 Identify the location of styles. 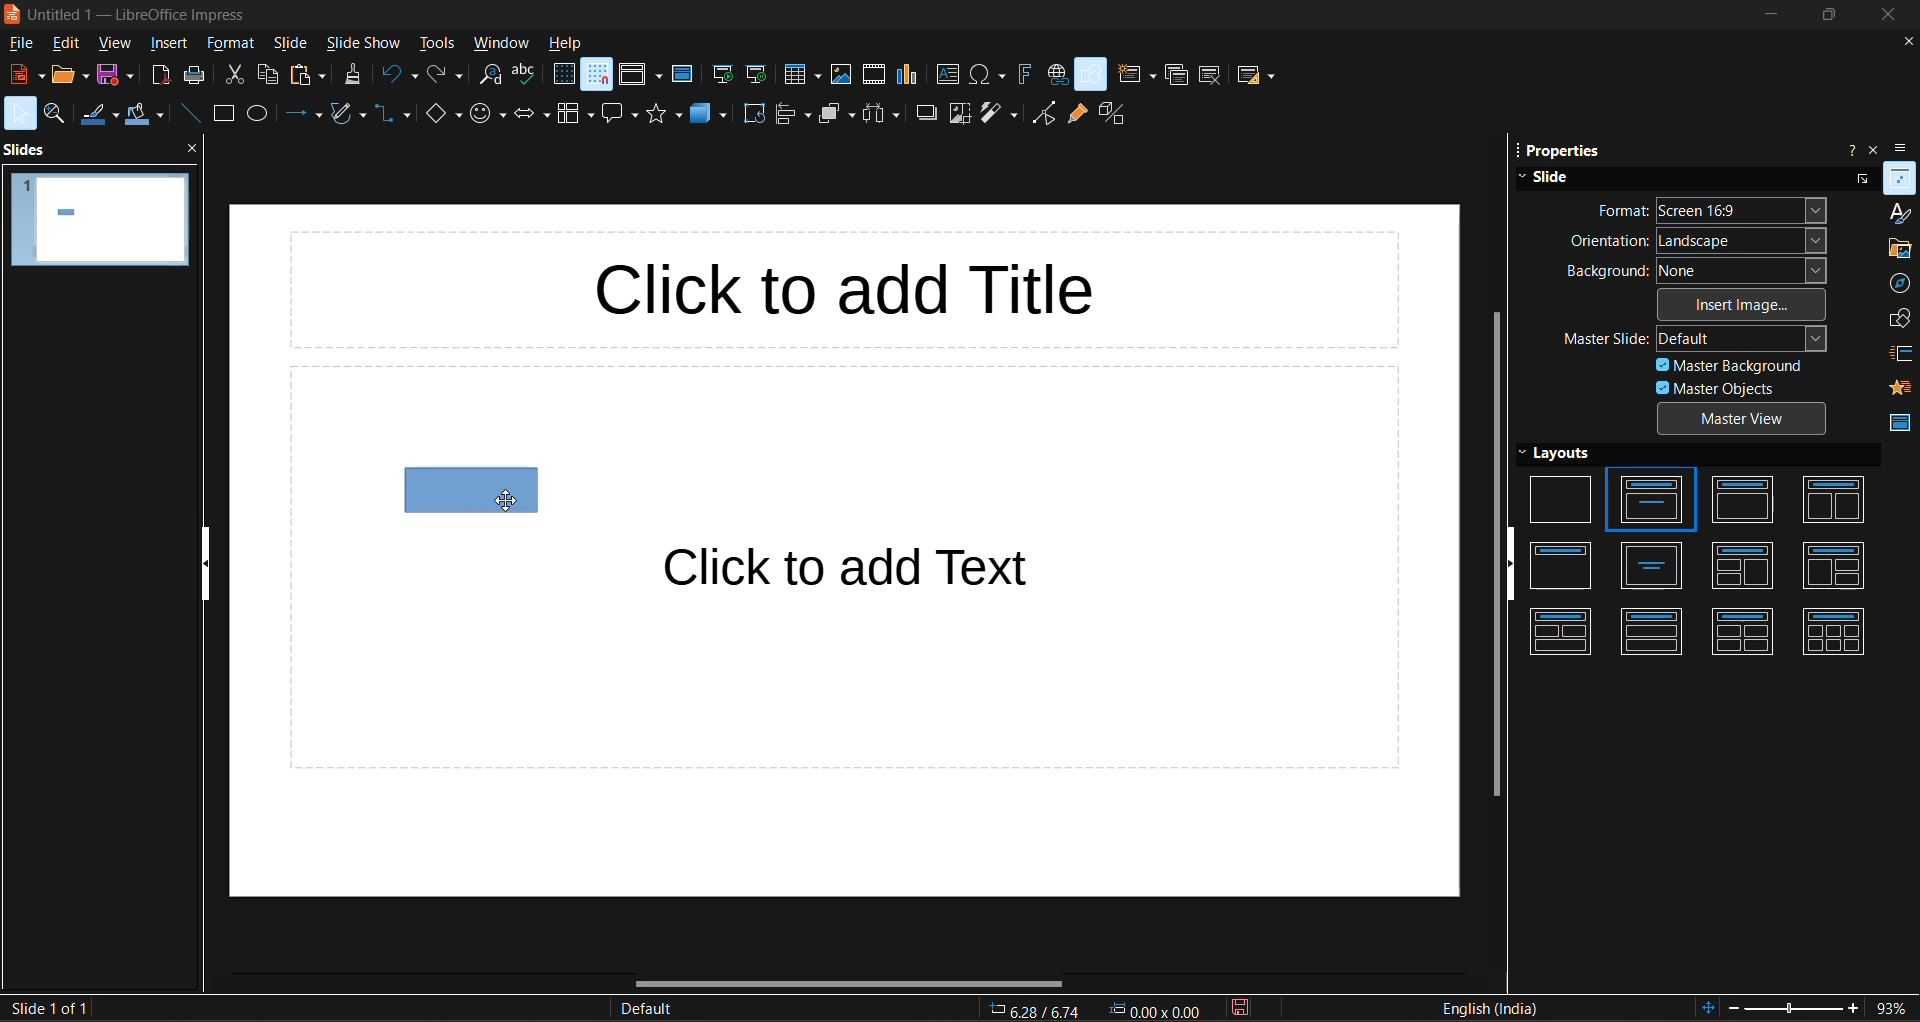
(1901, 213).